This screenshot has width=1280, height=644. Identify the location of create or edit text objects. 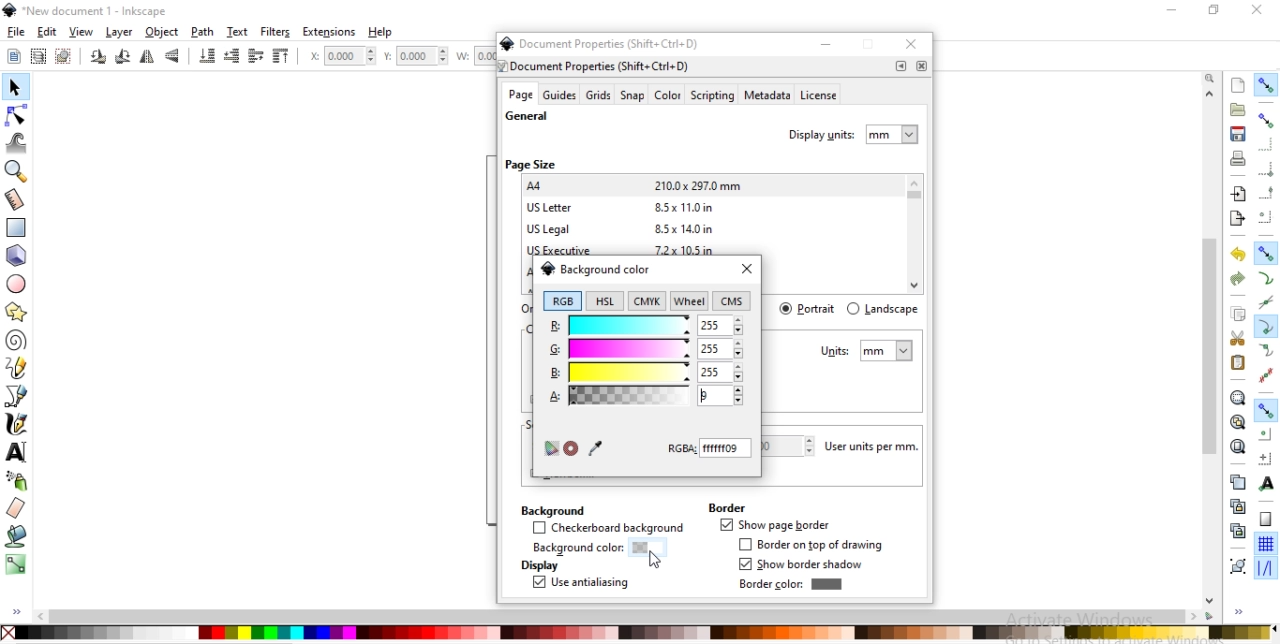
(17, 451).